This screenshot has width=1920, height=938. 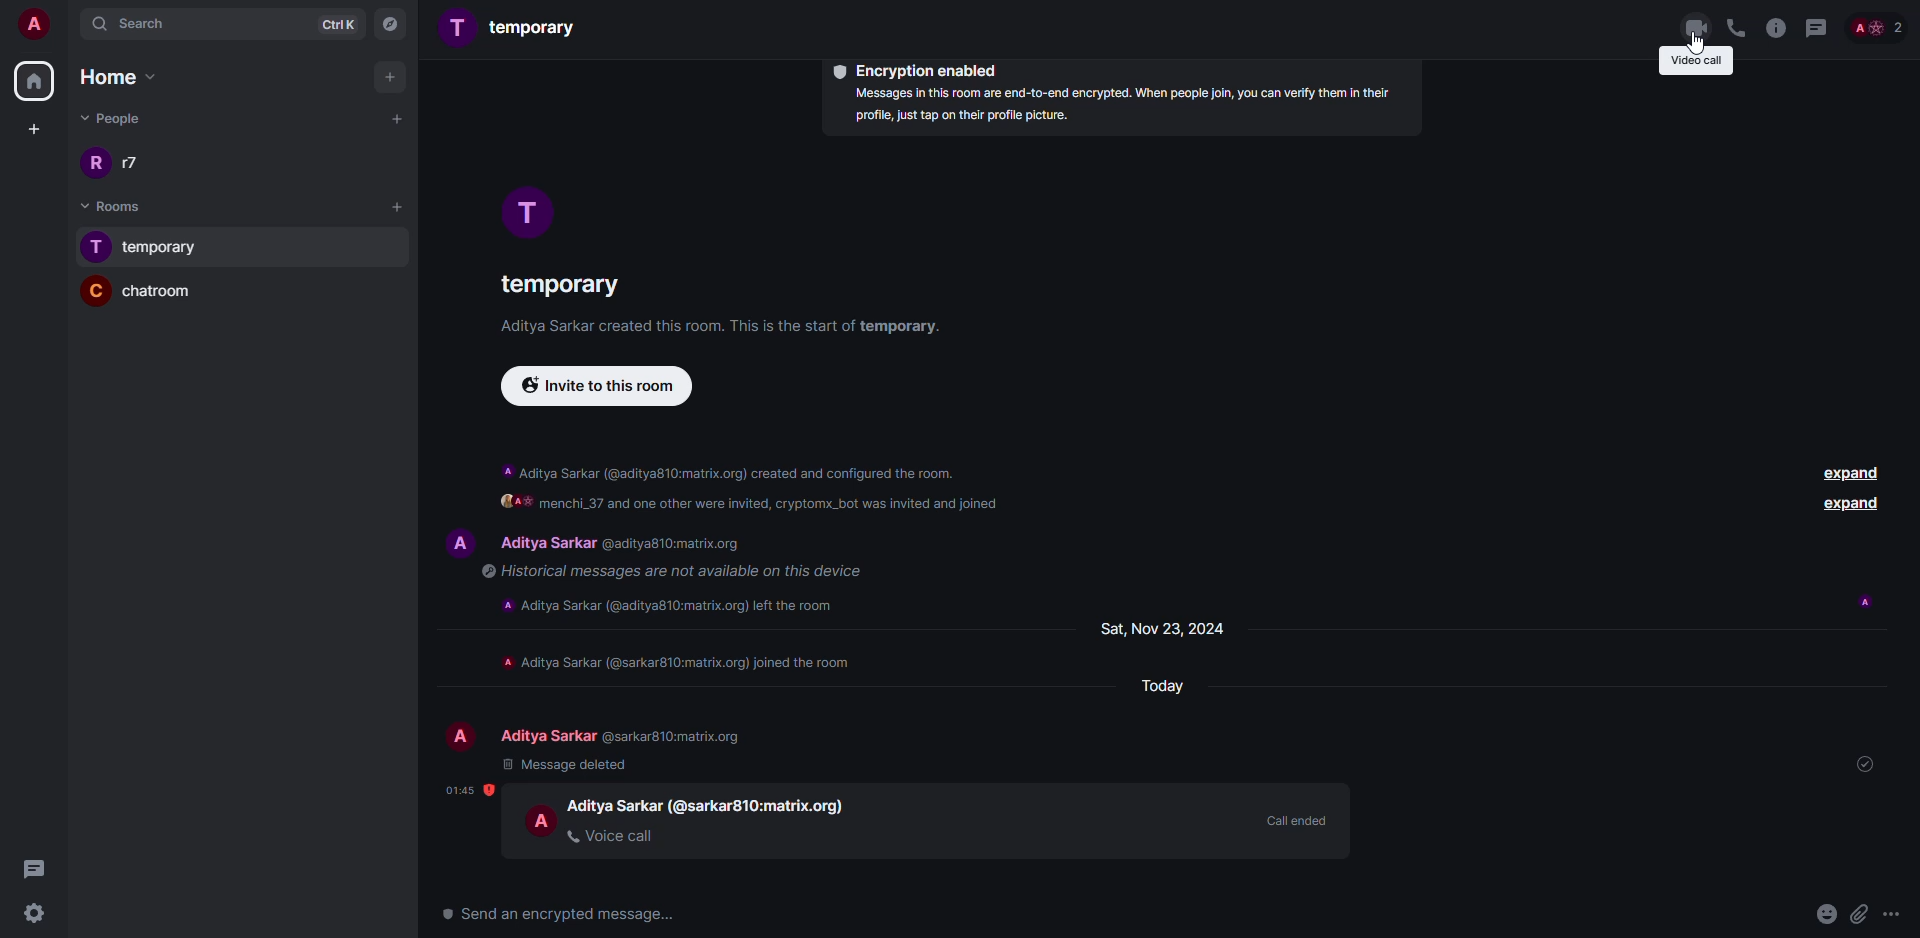 I want to click on expand, so click(x=1848, y=472).